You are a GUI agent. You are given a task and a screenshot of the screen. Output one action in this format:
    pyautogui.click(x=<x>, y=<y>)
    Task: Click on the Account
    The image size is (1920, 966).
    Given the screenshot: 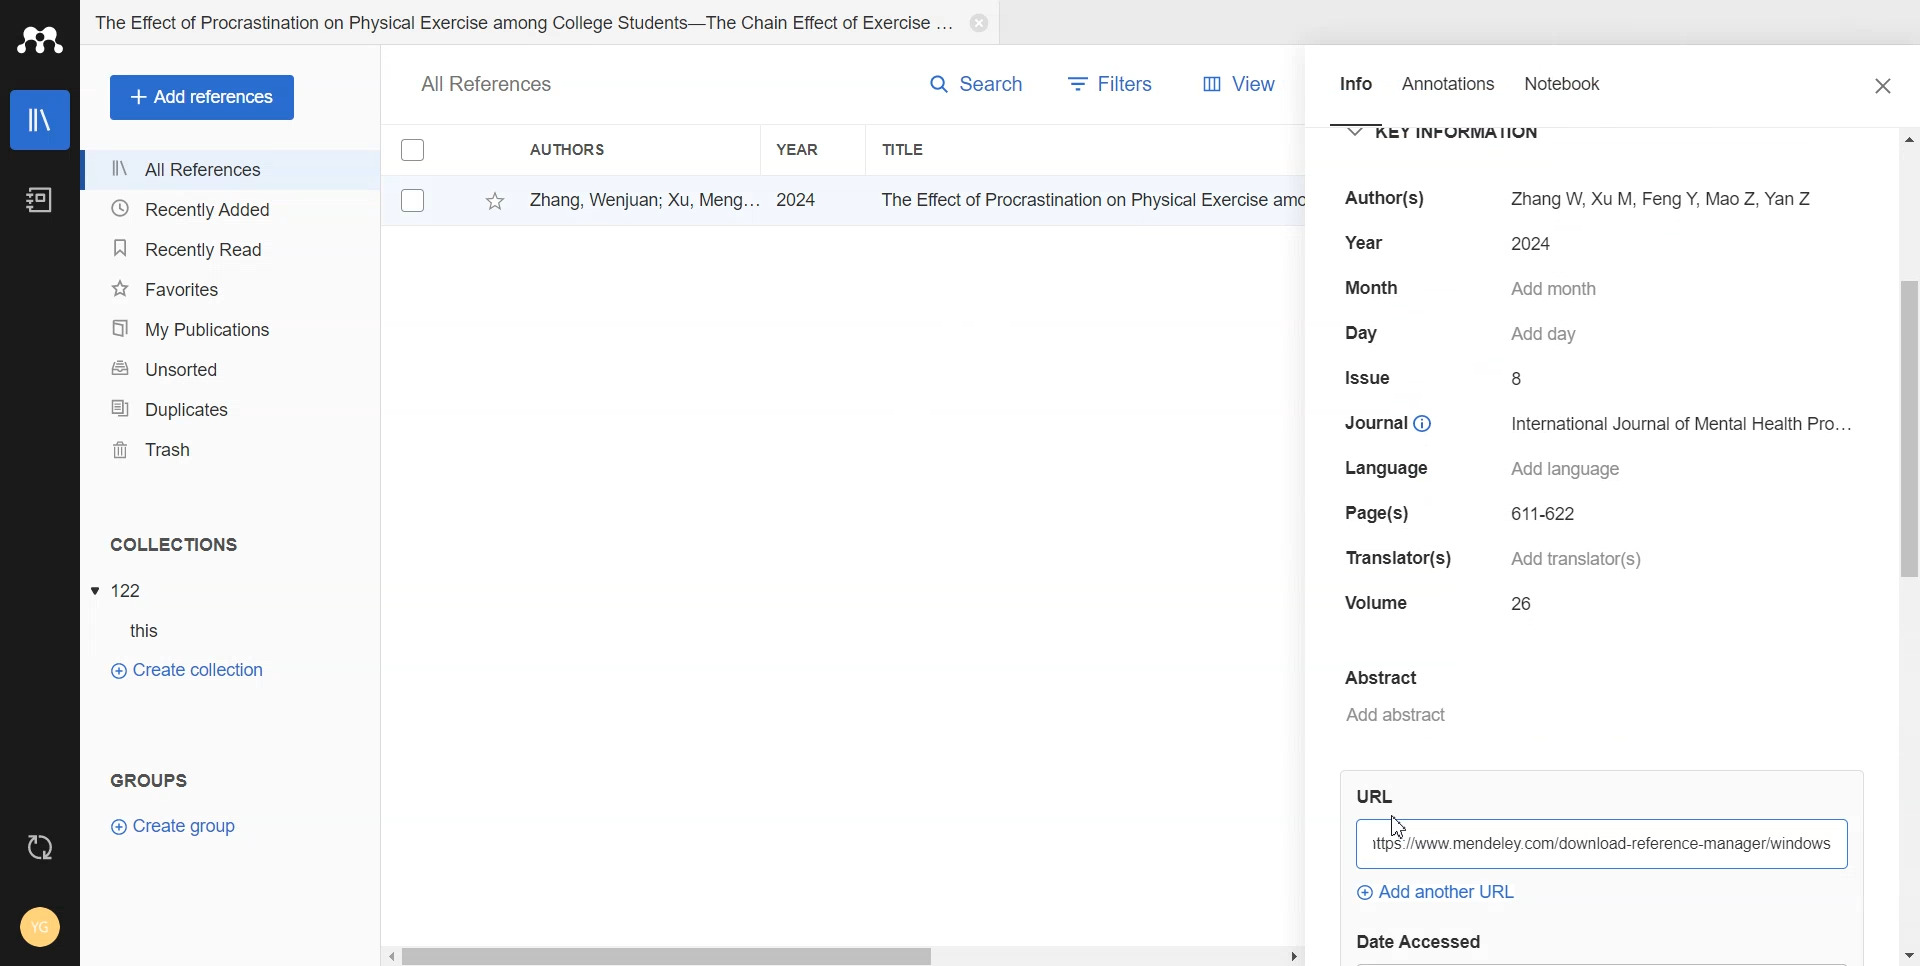 What is the action you would take?
    pyautogui.click(x=40, y=927)
    